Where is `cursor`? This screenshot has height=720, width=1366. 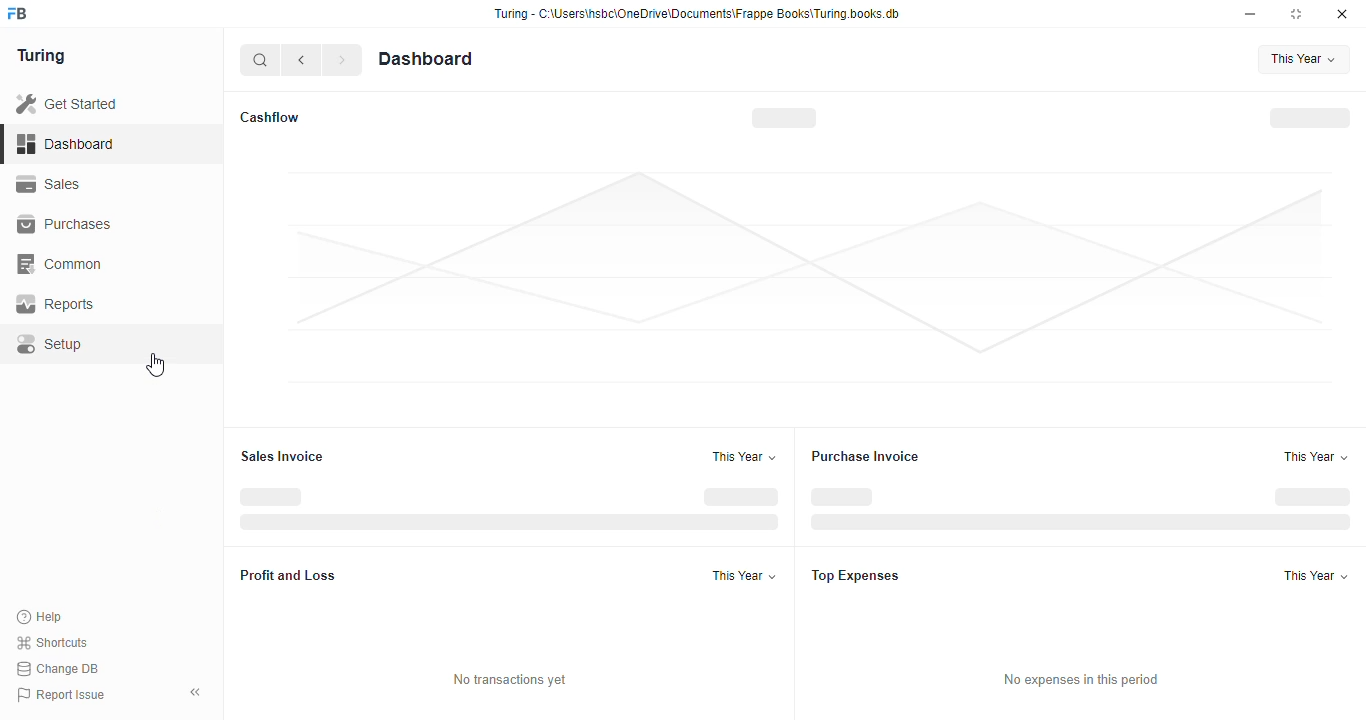
cursor is located at coordinates (156, 365).